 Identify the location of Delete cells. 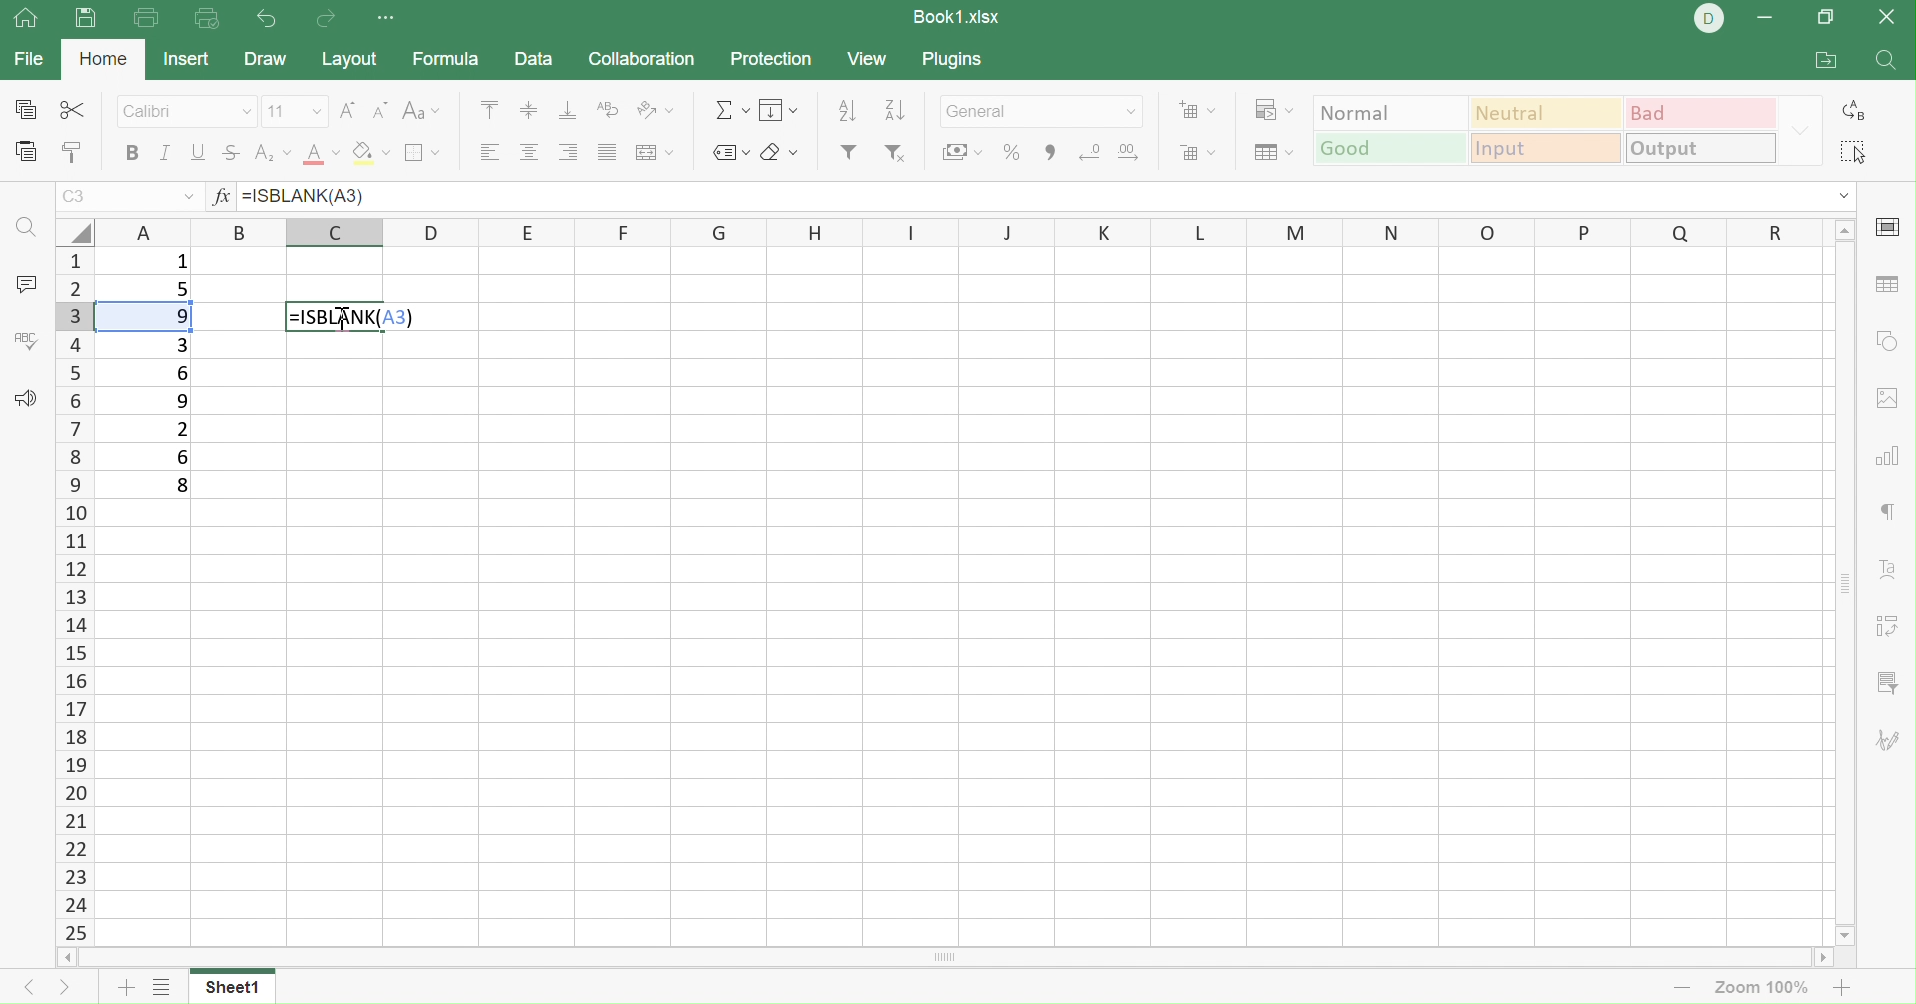
(1199, 156).